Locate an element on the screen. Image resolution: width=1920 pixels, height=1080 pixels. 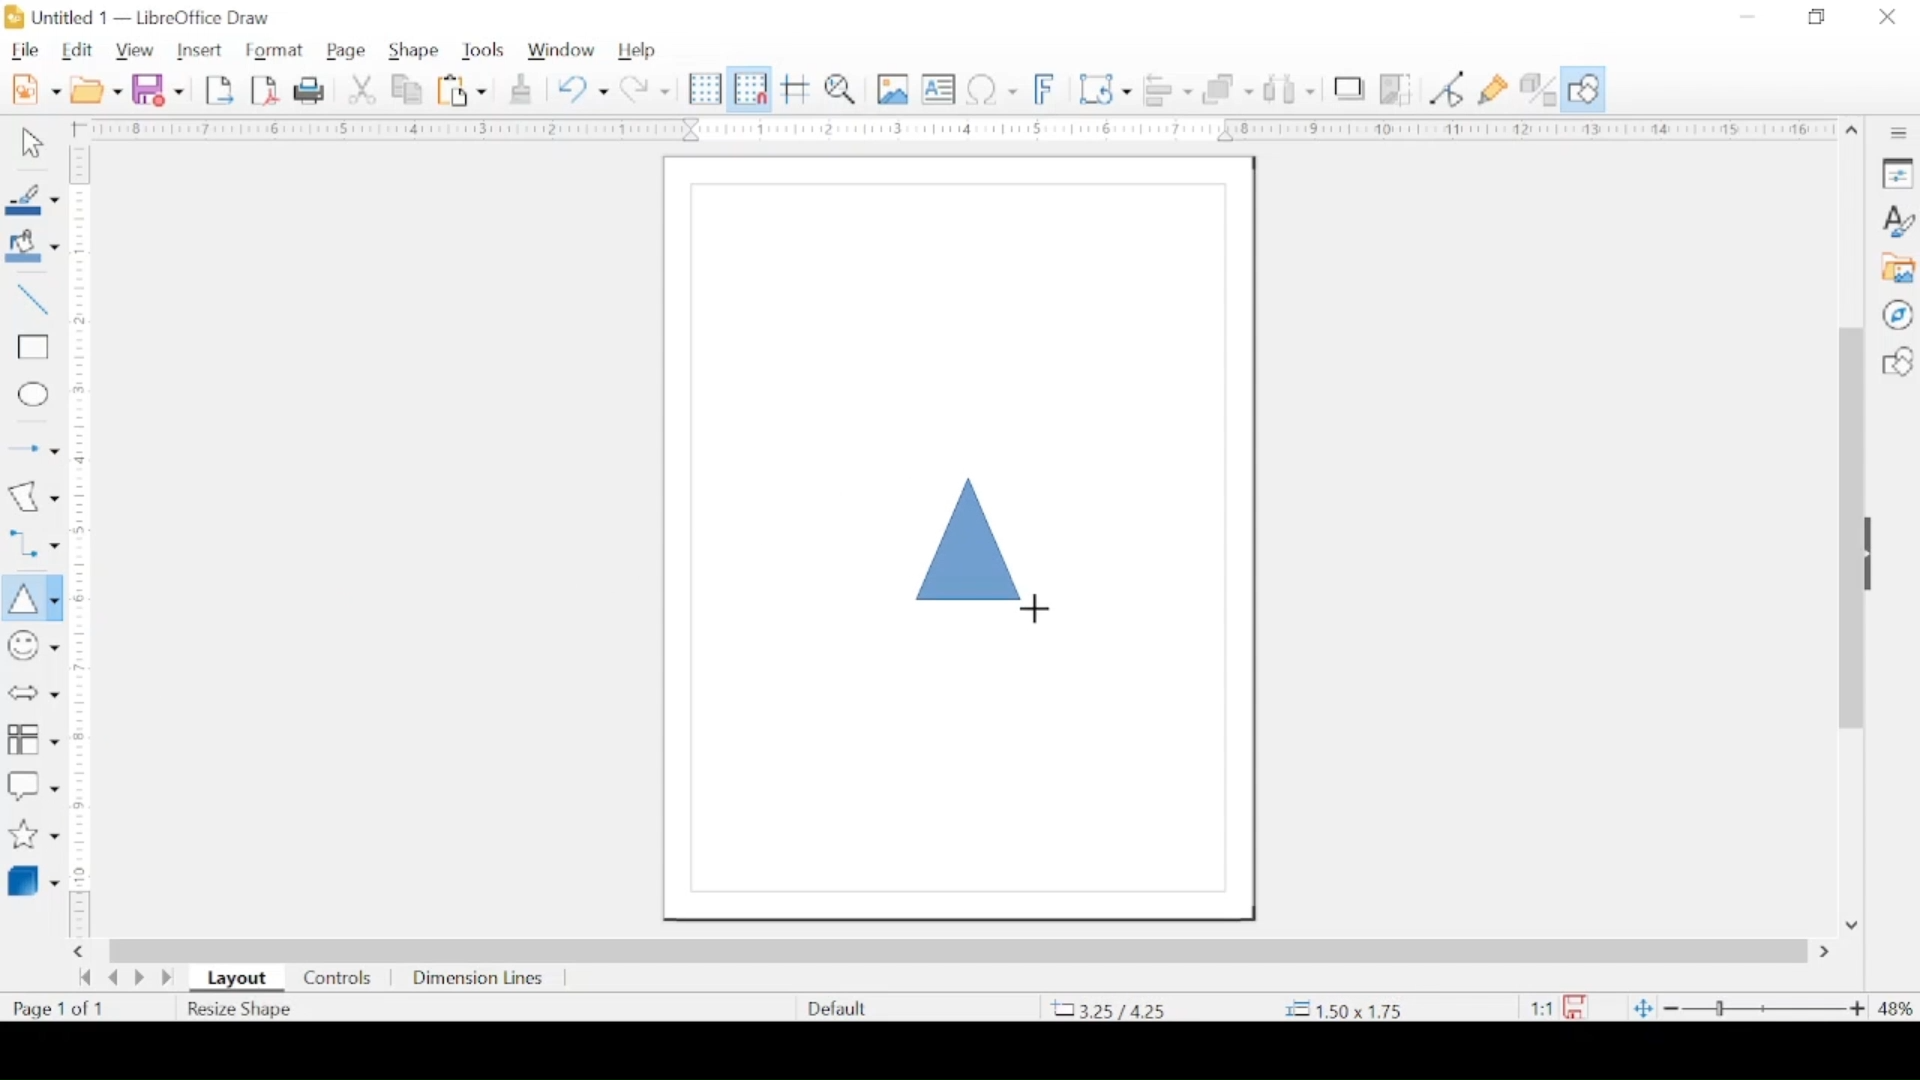
layout is located at coordinates (236, 979).